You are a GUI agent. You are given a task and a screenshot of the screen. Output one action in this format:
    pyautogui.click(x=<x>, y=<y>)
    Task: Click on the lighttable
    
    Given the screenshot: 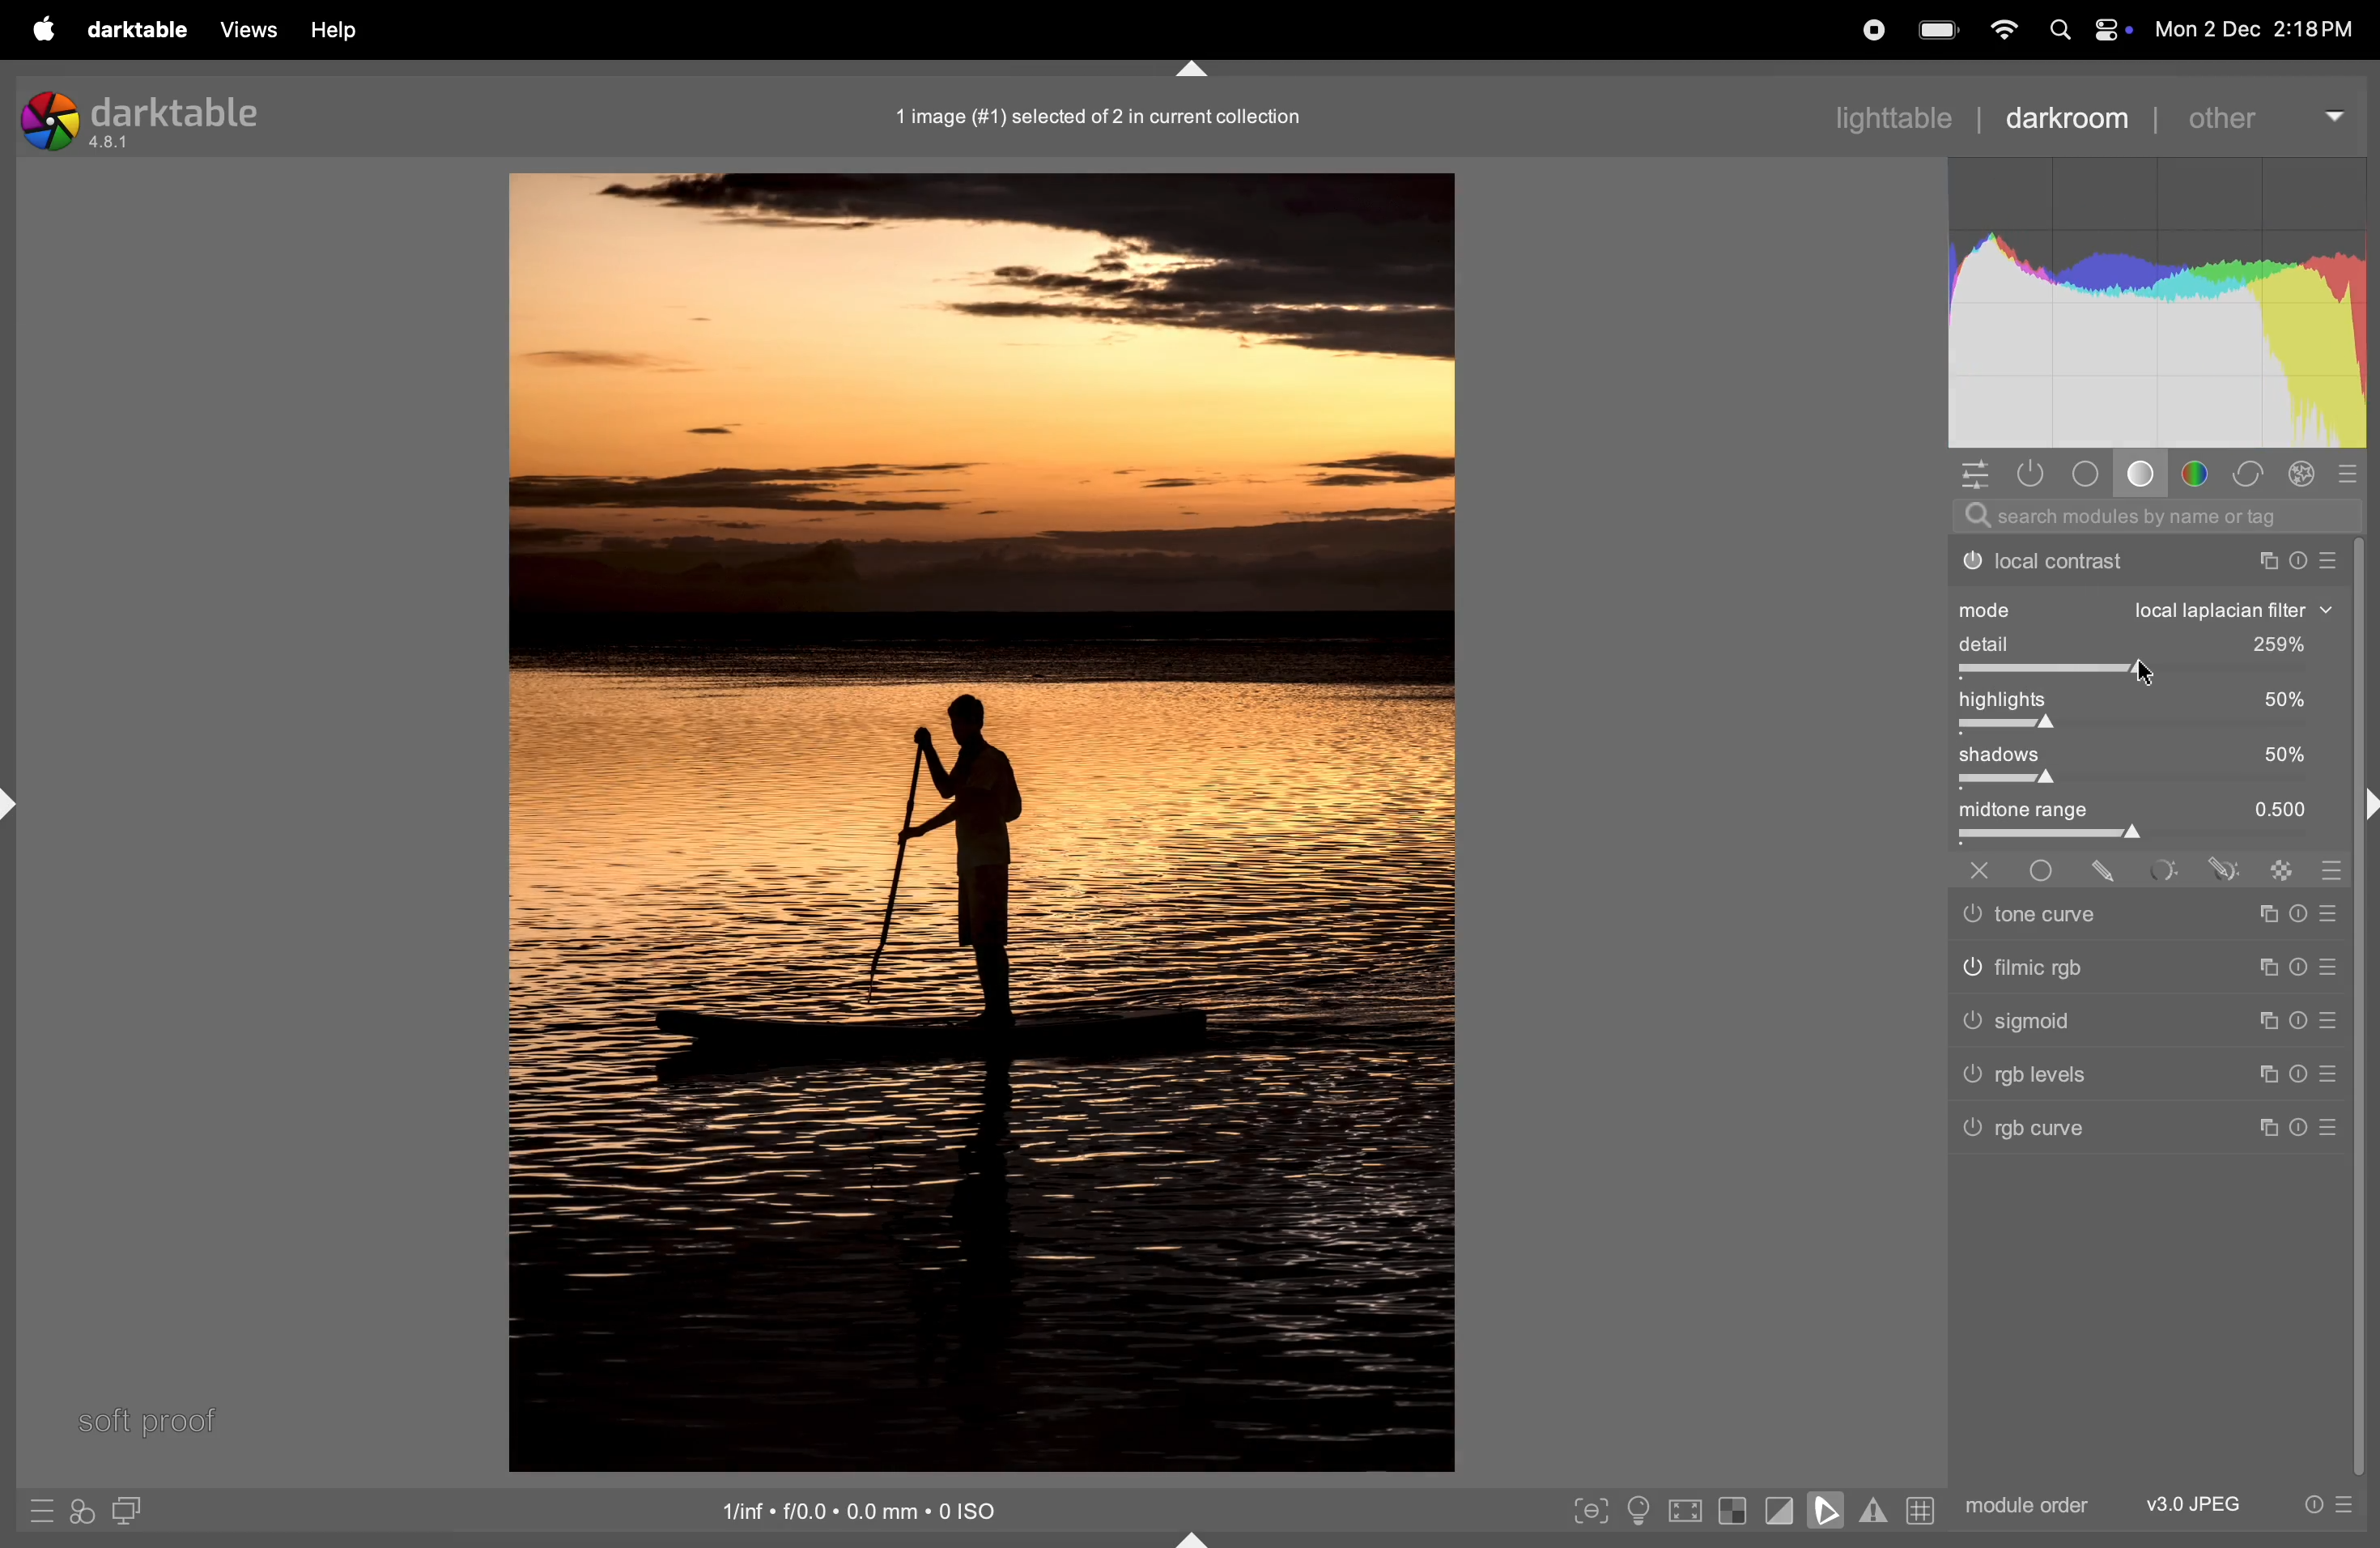 What is the action you would take?
    pyautogui.click(x=1894, y=116)
    